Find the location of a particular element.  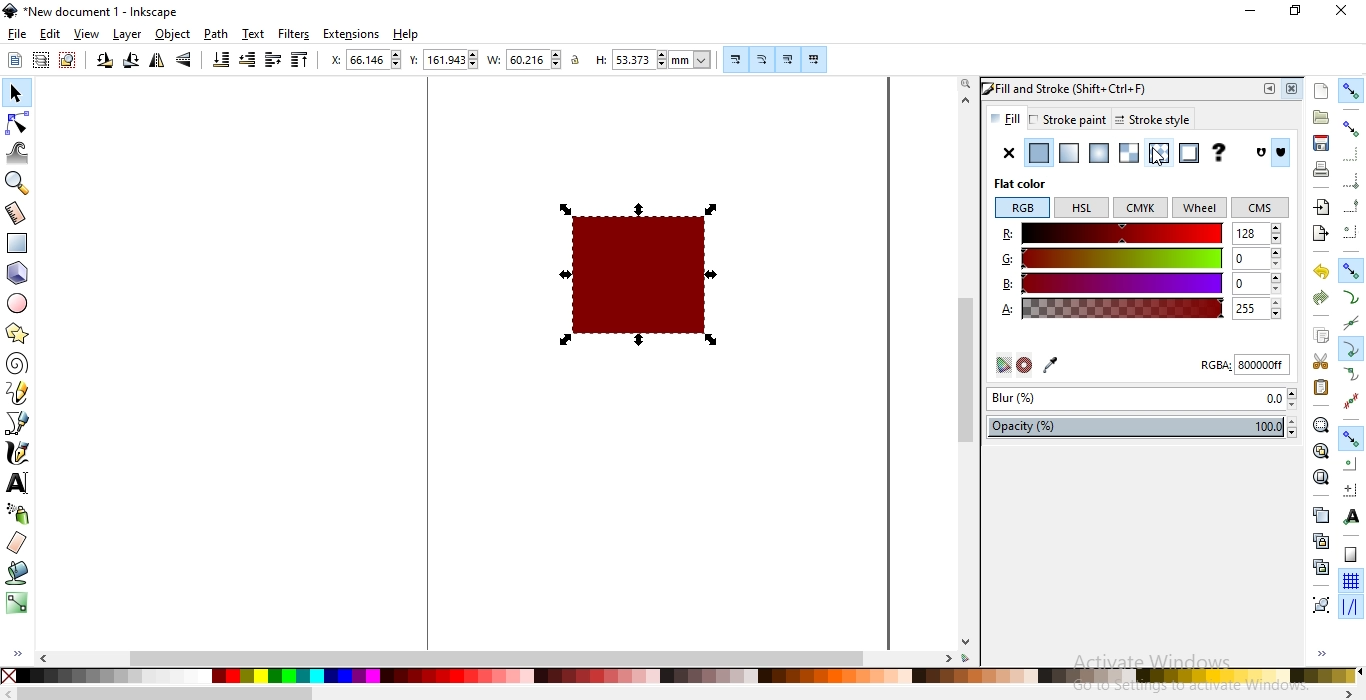

width of selection is located at coordinates (496, 60).